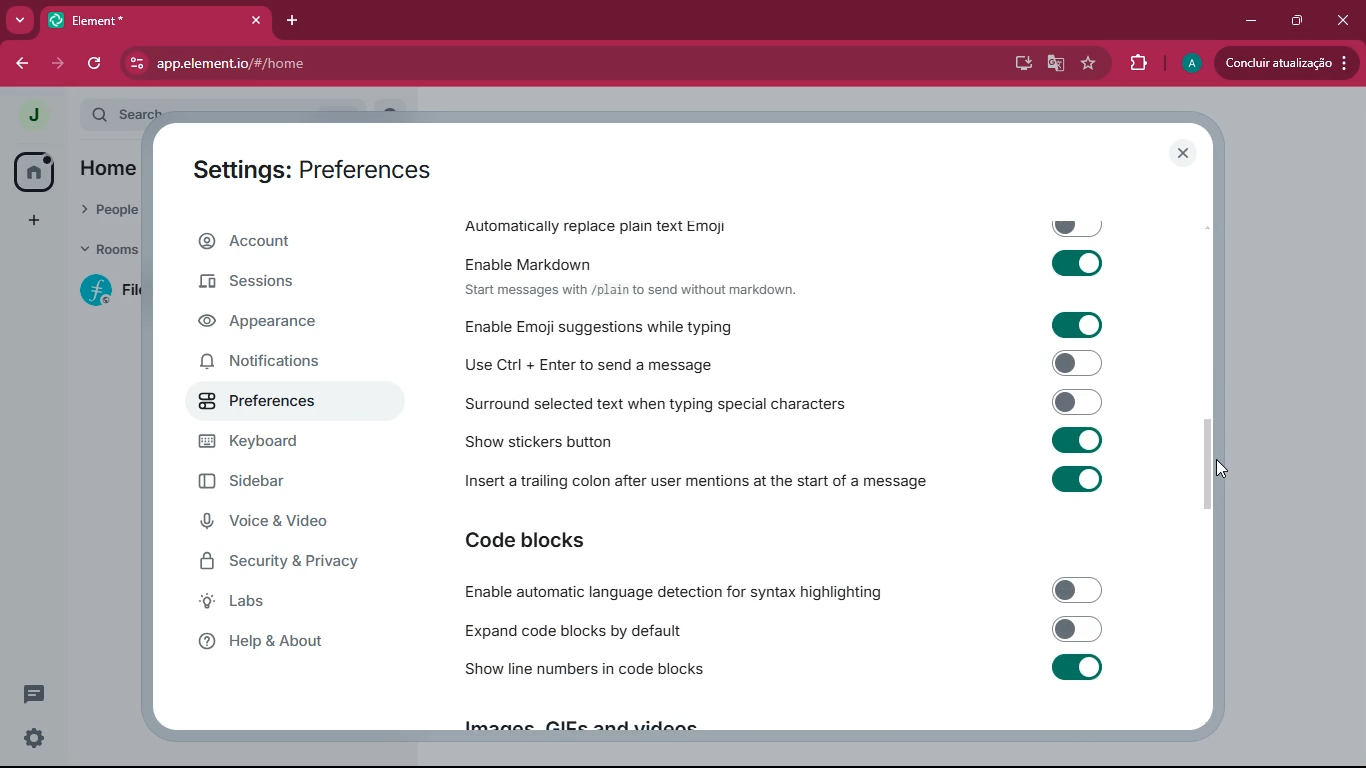  Describe the element at coordinates (299, 442) in the screenshot. I see `keyboard` at that location.